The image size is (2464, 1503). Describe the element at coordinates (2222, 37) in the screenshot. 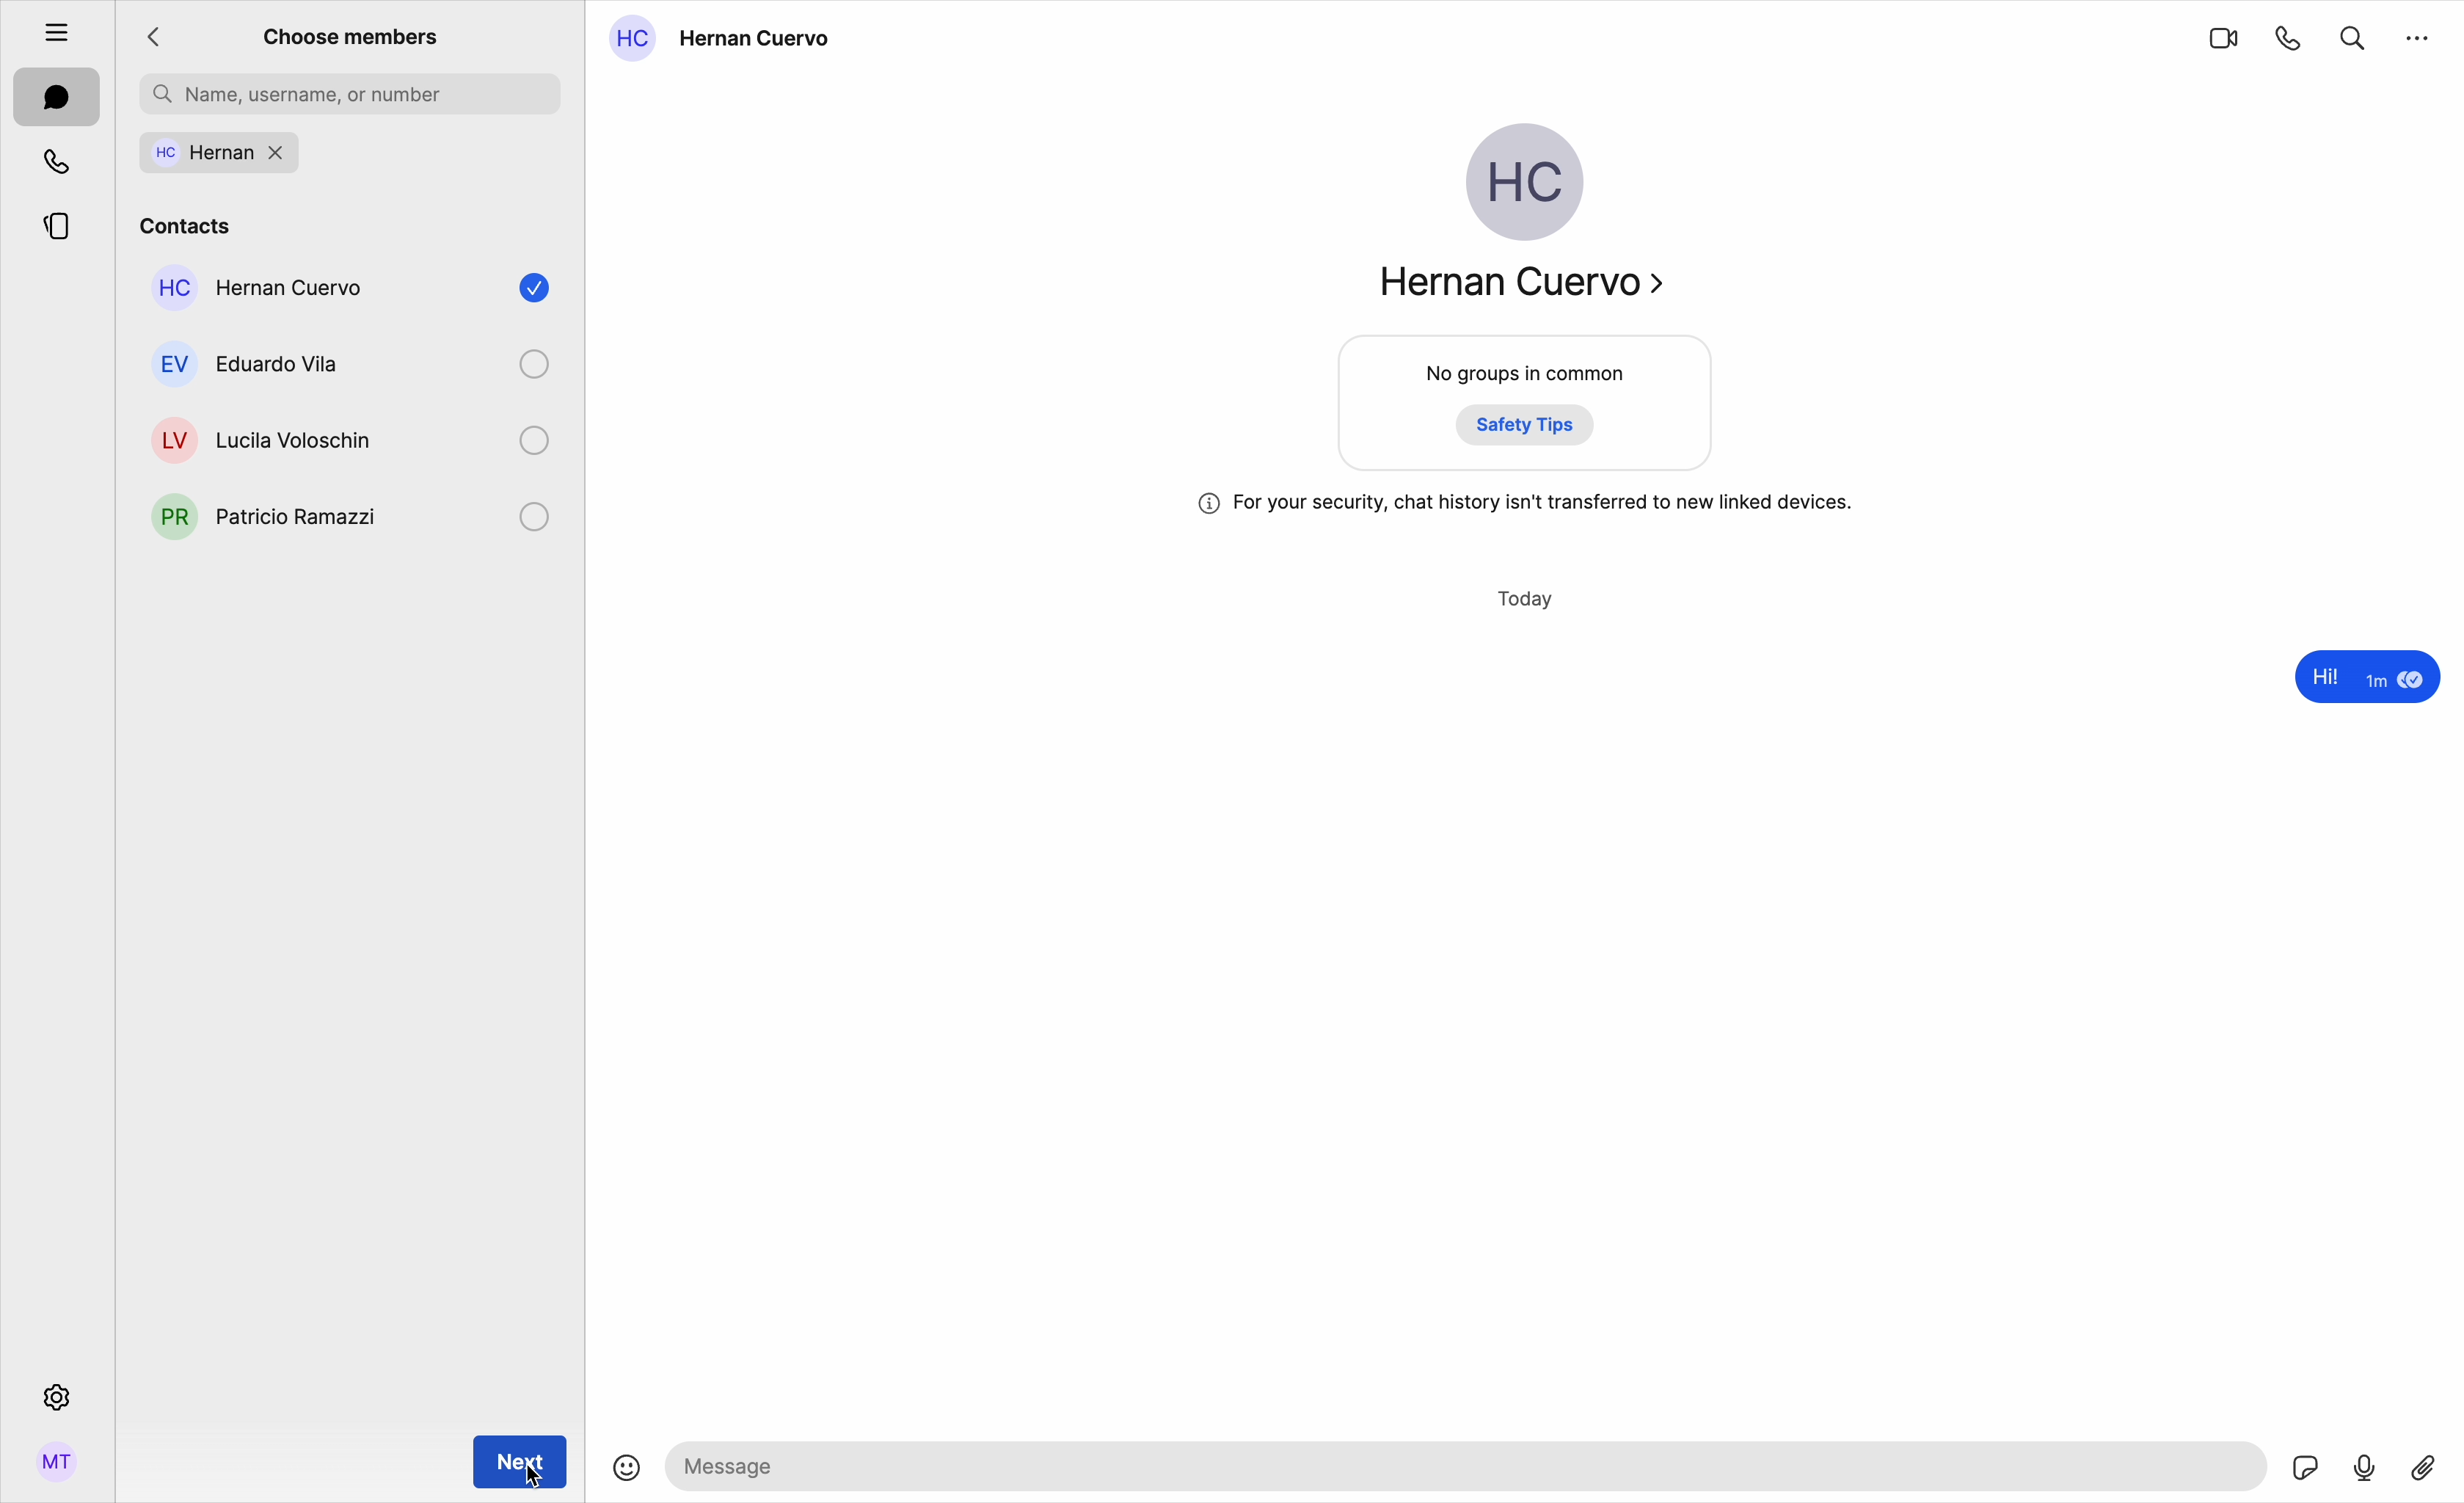

I see `videocall` at that location.